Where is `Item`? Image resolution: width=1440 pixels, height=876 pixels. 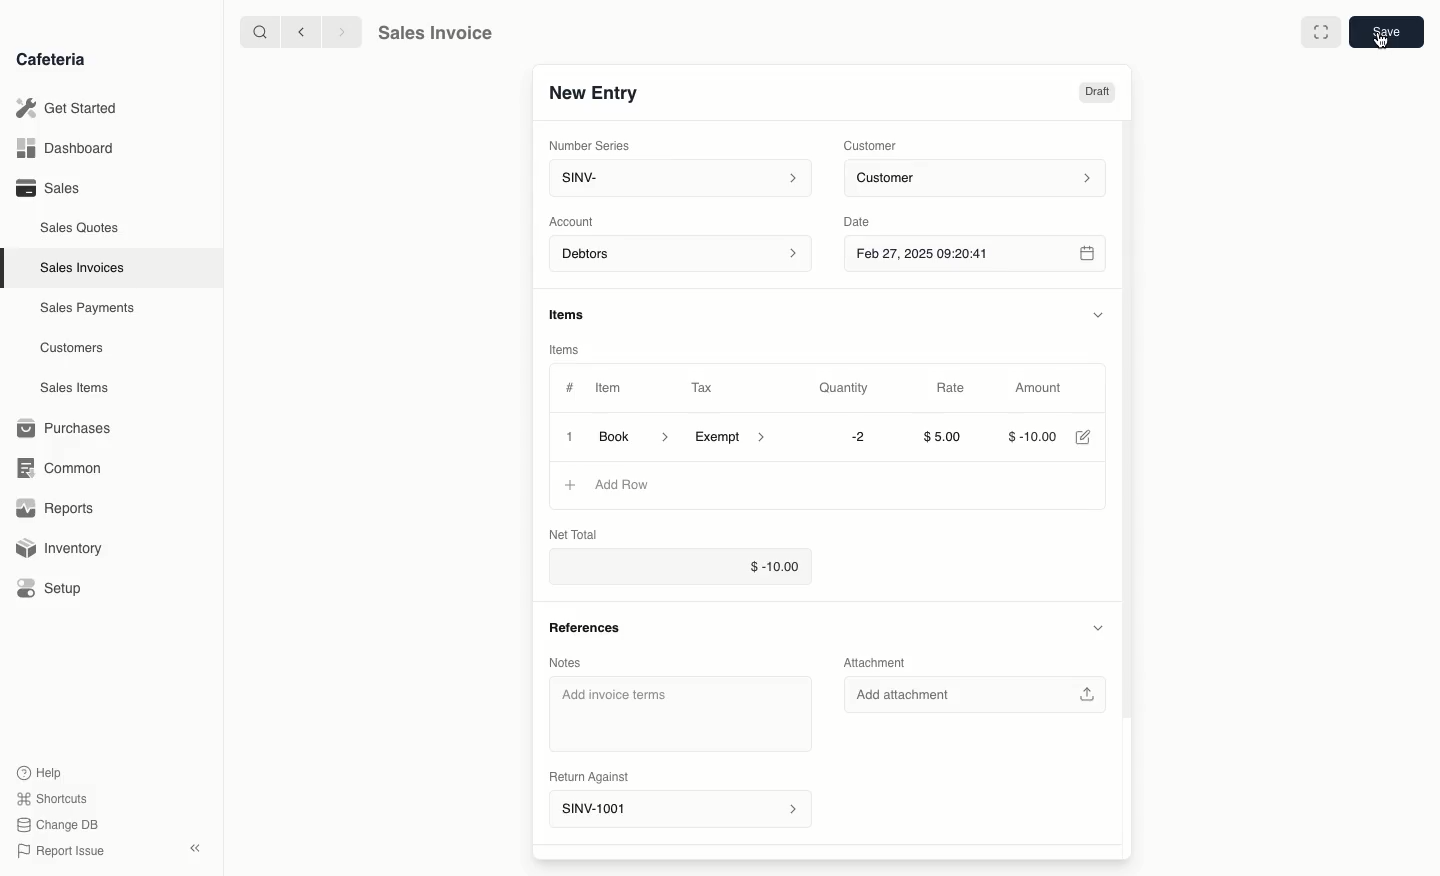 Item is located at coordinates (609, 387).